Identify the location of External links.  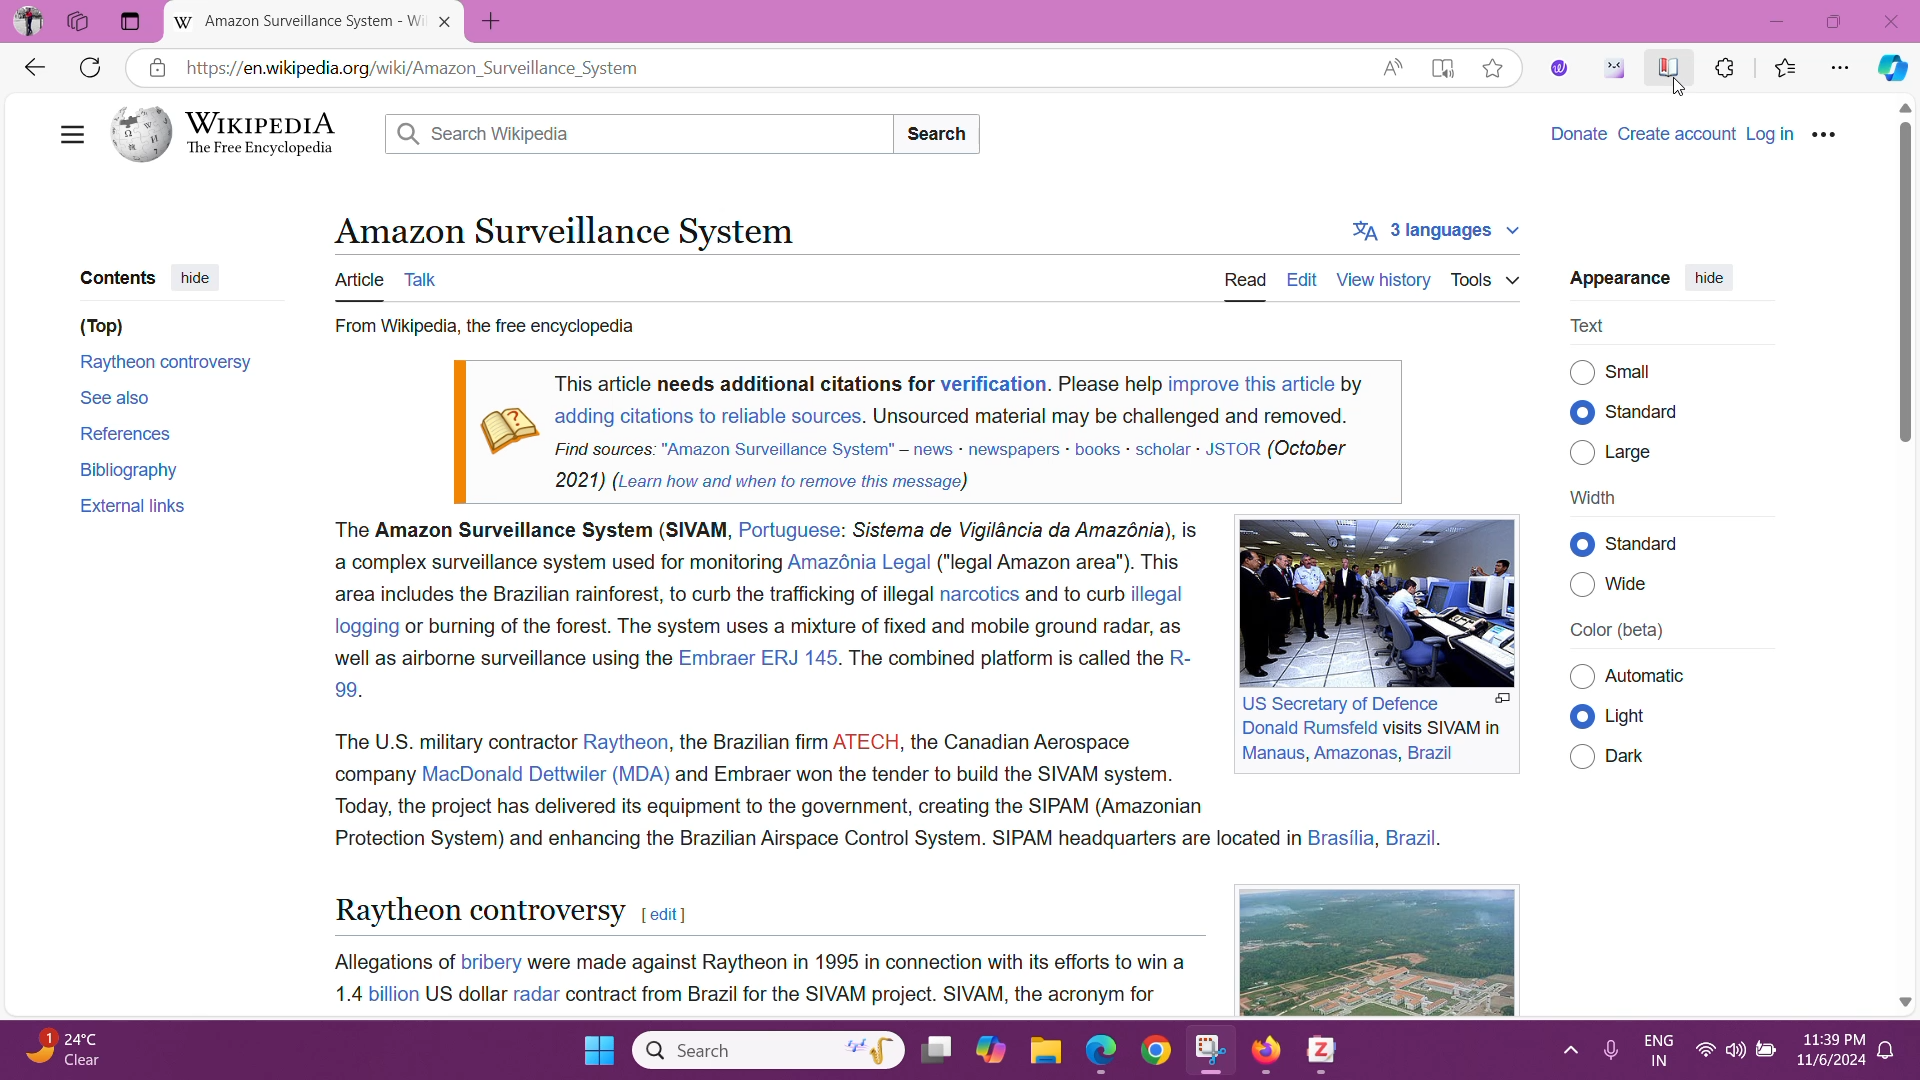
(132, 507).